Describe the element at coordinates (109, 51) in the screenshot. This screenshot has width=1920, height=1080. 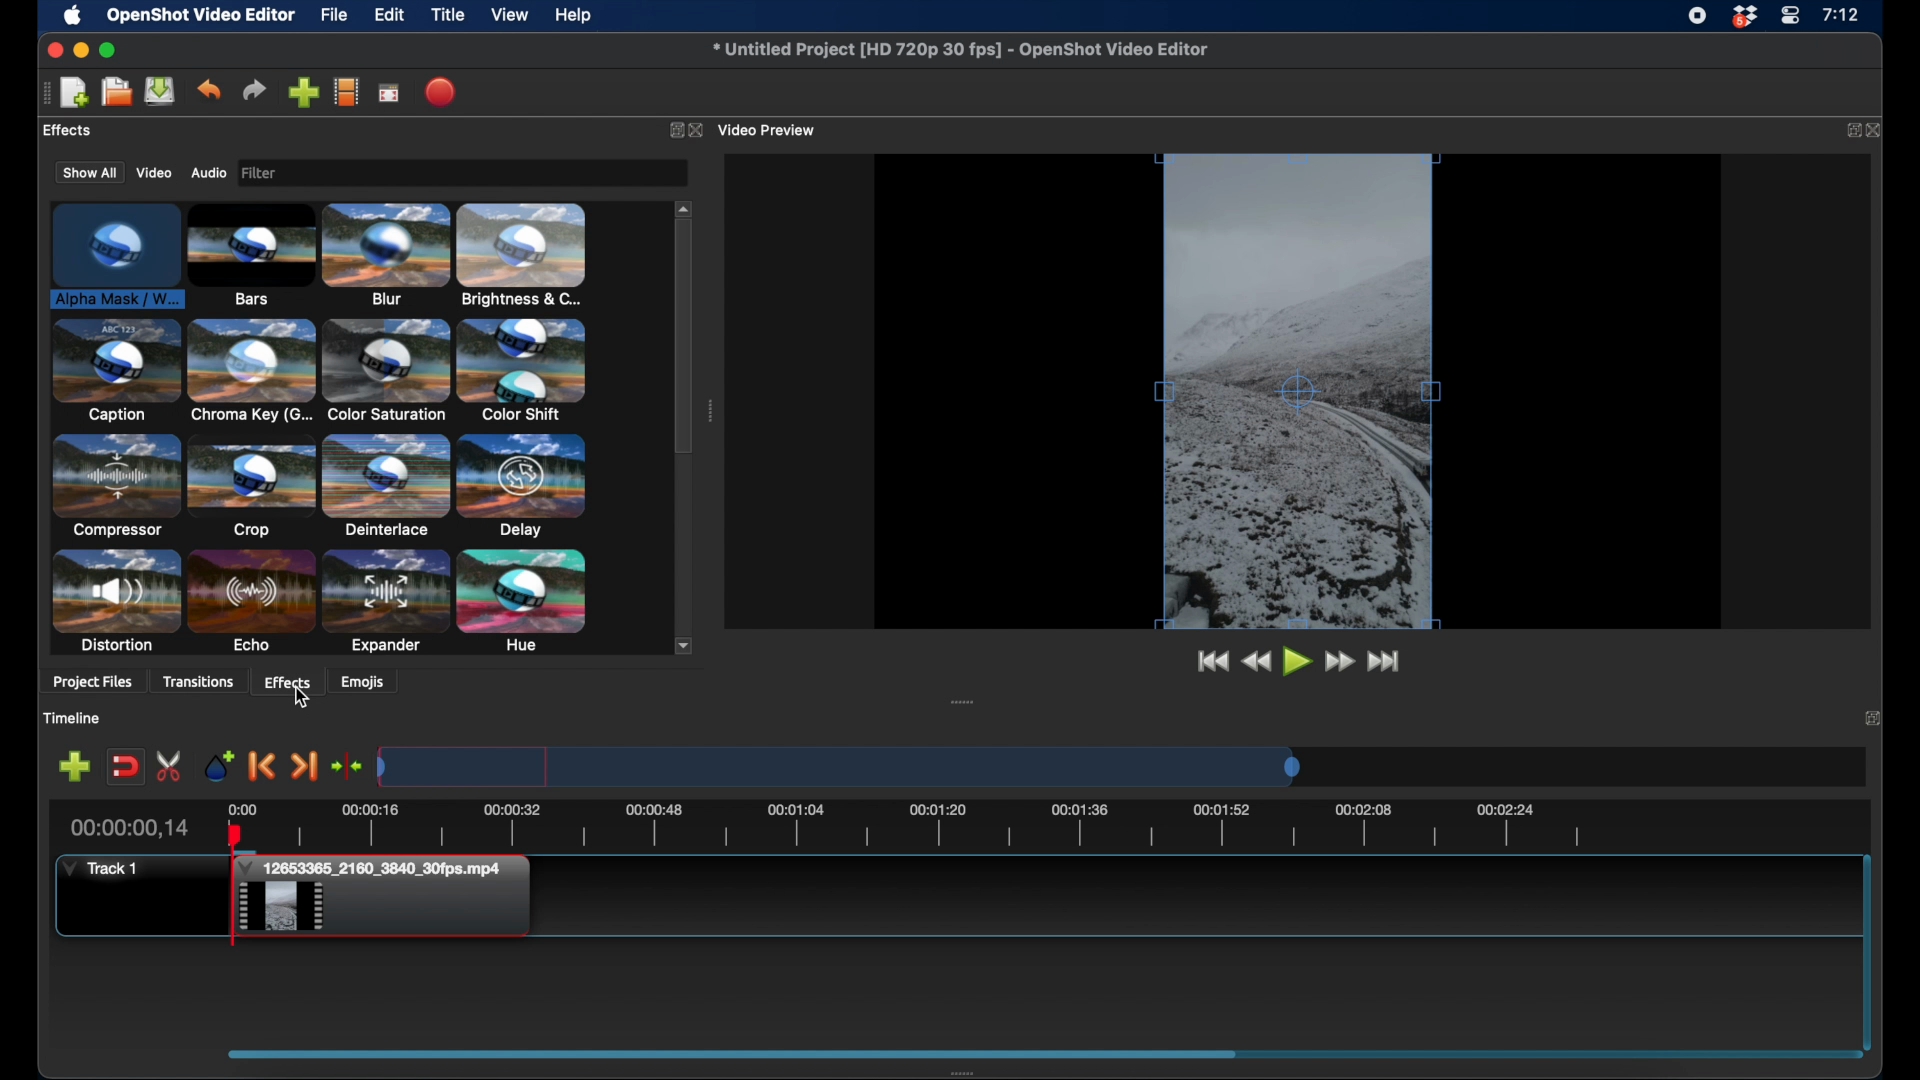
I see `maximize` at that location.